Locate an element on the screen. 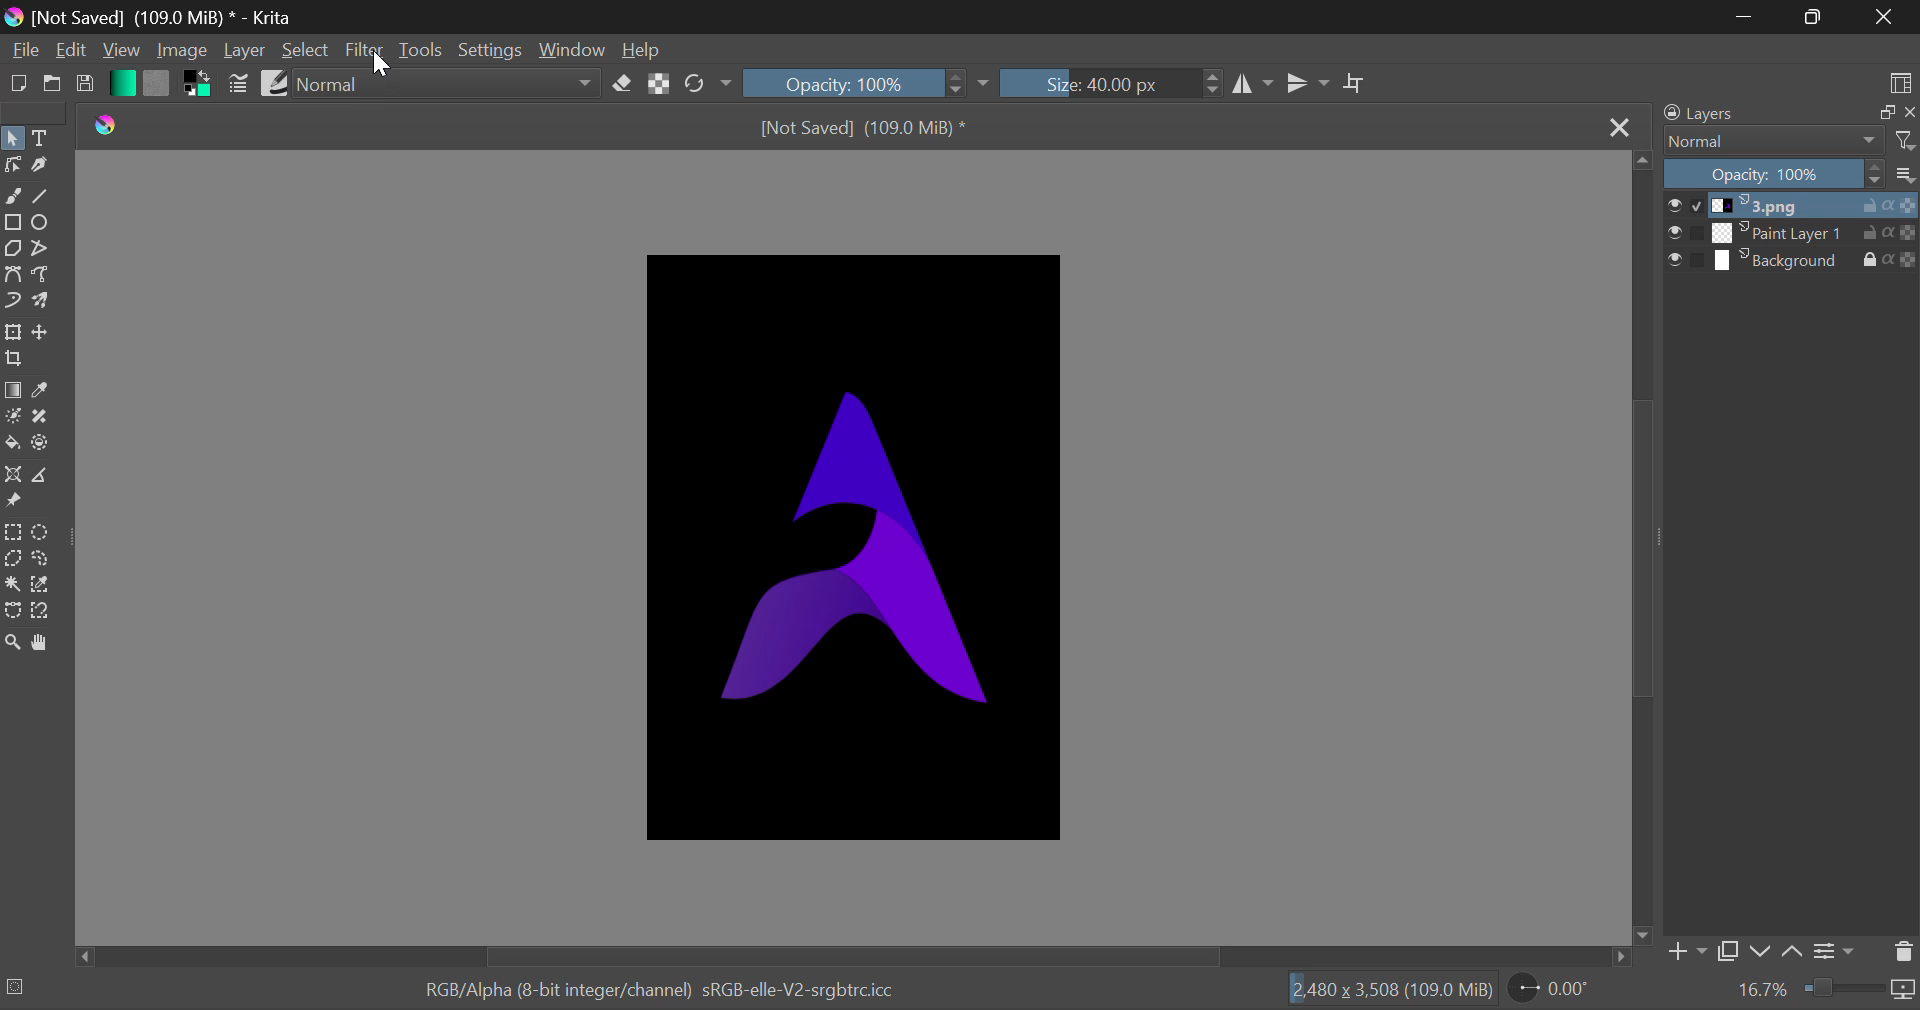 This screenshot has height=1010, width=1920. Pattern is located at coordinates (156, 84).